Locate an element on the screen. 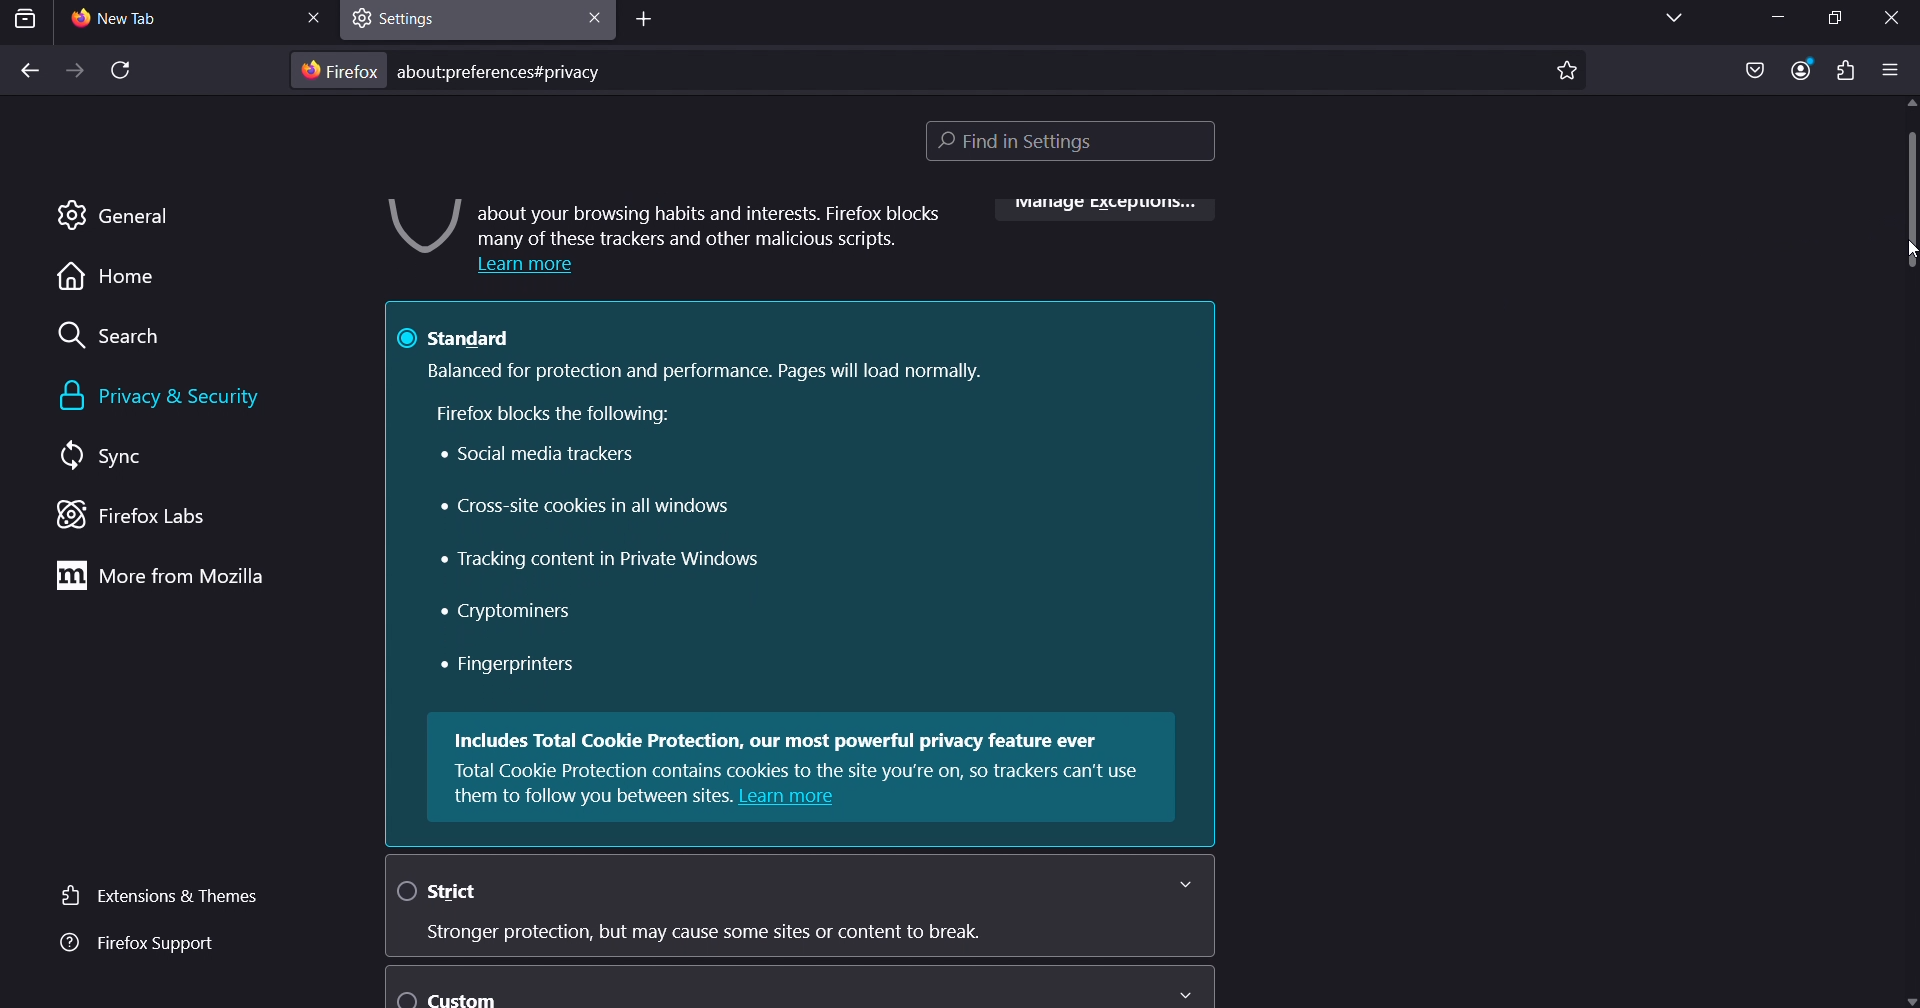 The width and height of the screenshot is (1920, 1008). account is located at coordinates (1801, 68).